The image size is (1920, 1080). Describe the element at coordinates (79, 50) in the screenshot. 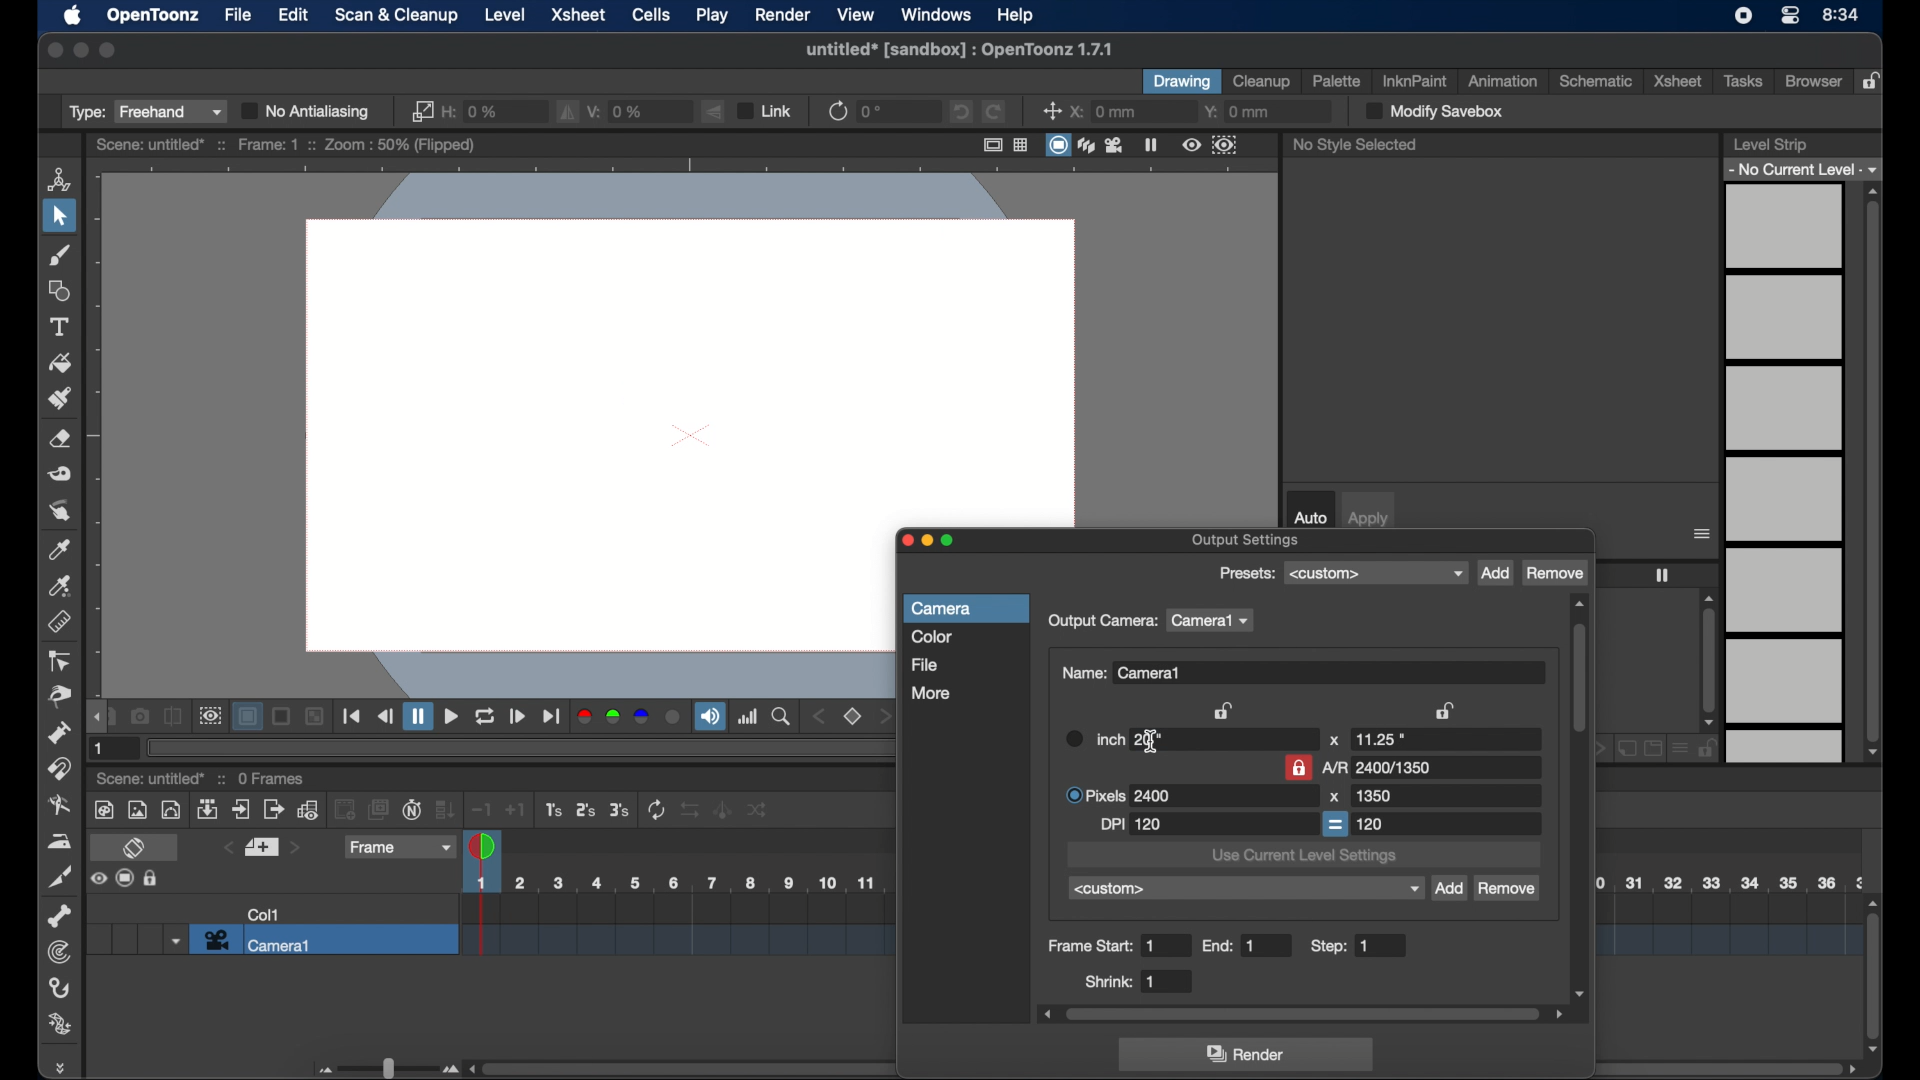

I see `minimize` at that location.